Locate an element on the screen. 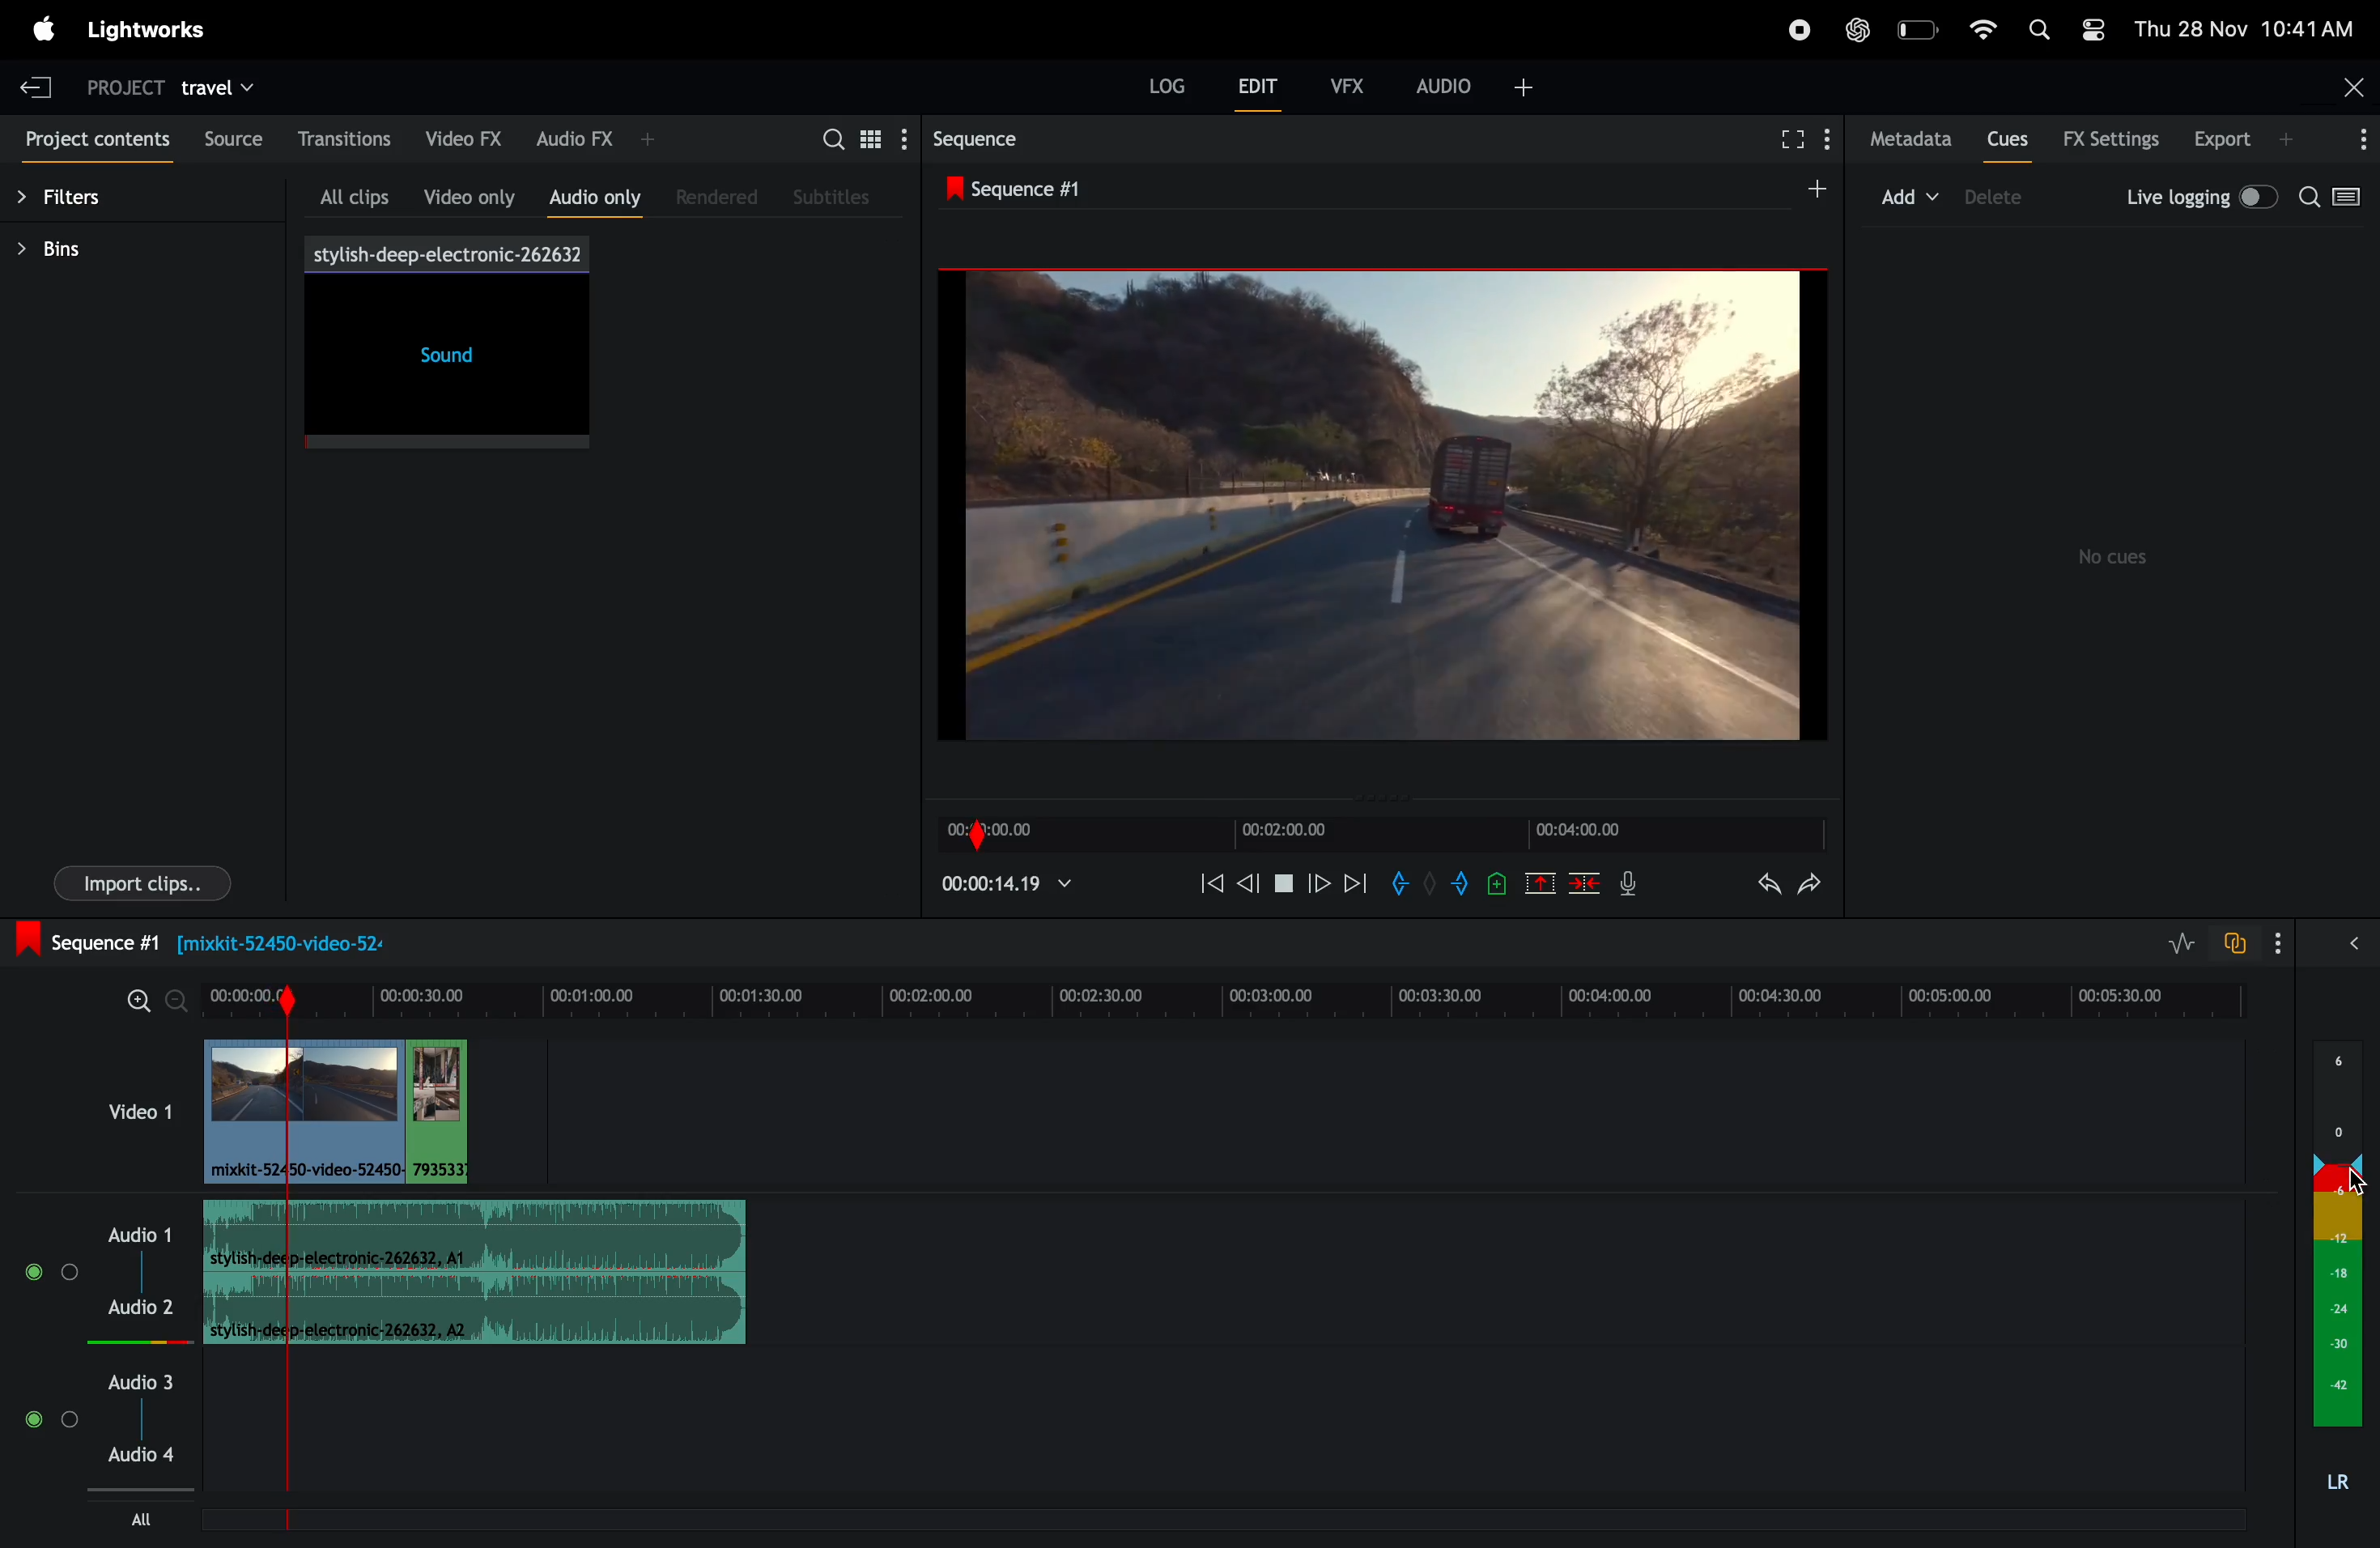 This screenshot has height=1548, width=2380. pause play is located at coordinates (1284, 880).